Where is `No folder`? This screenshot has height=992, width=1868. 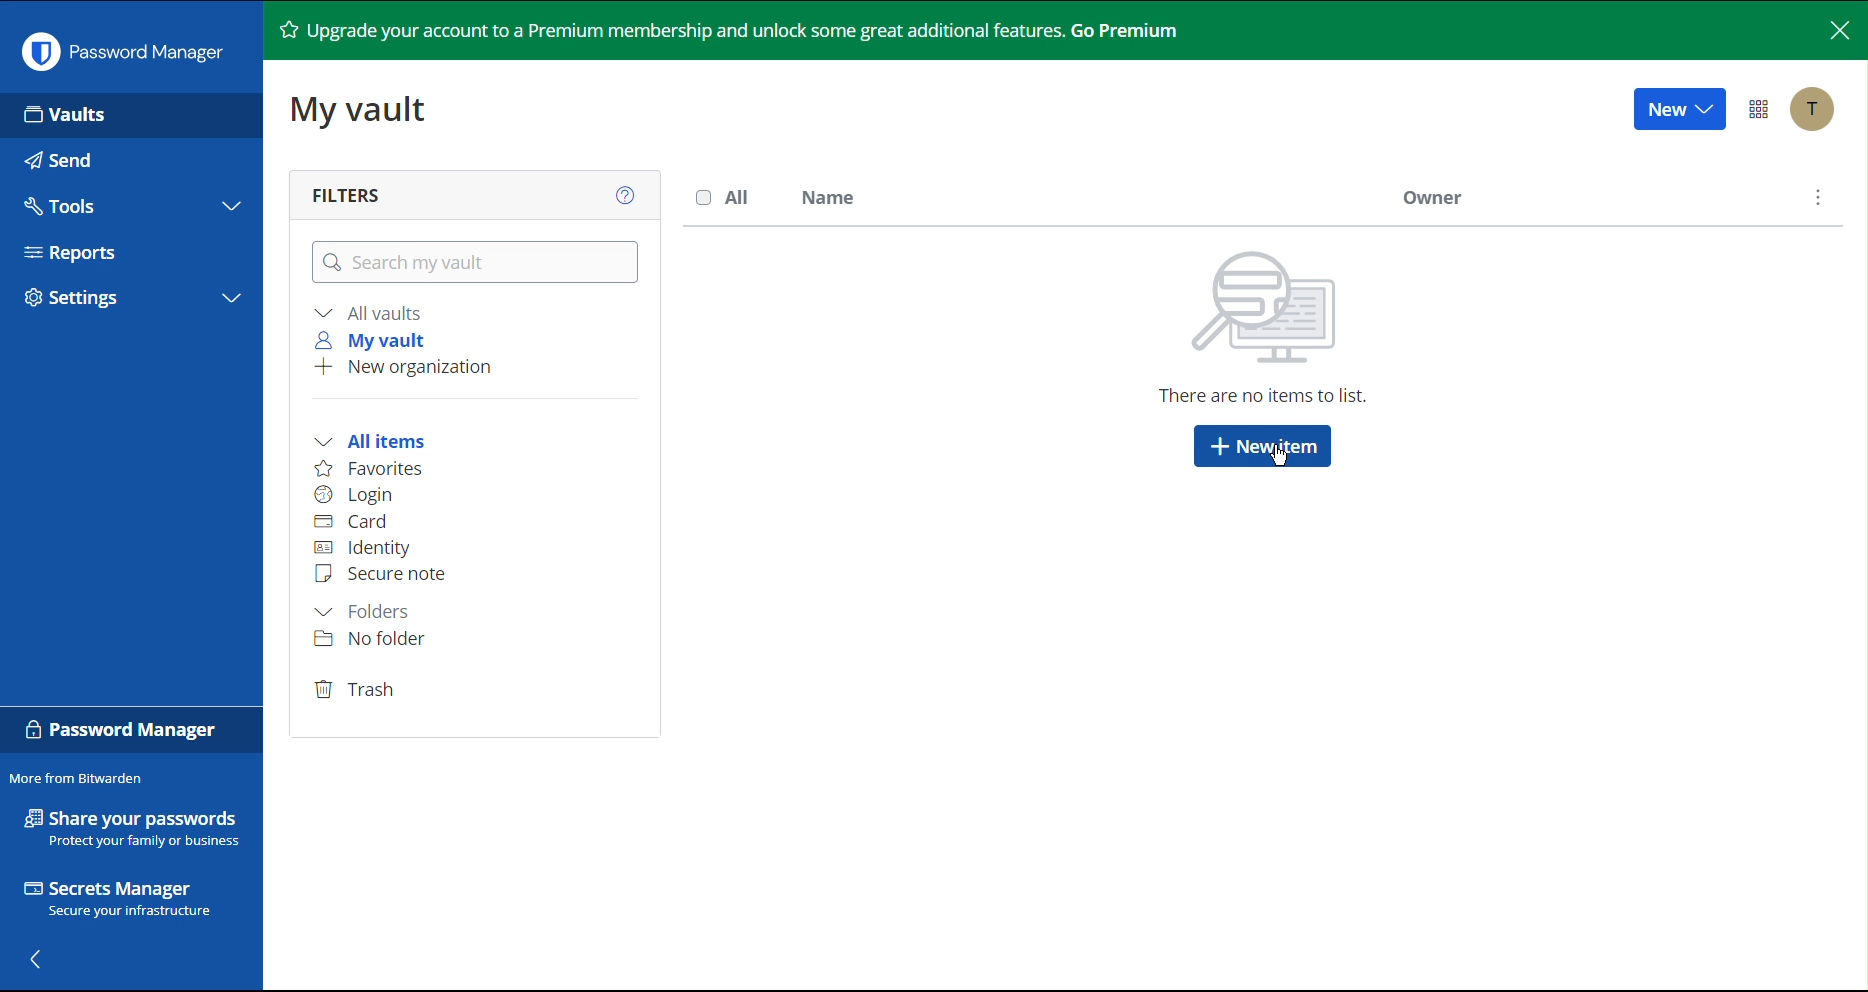 No folder is located at coordinates (373, 642).